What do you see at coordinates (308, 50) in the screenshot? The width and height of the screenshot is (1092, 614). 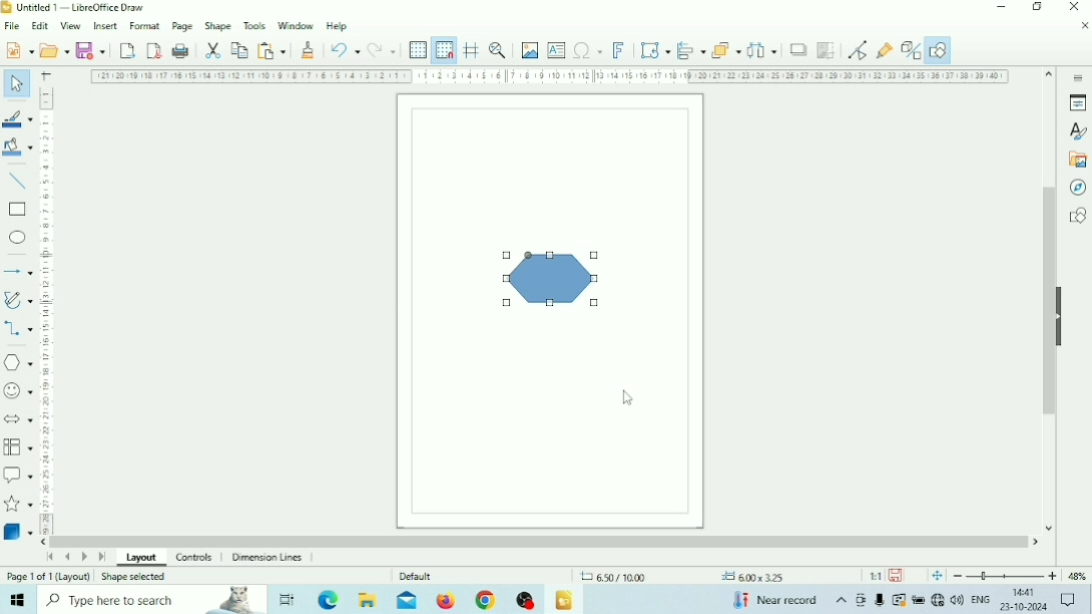 I see `Clone Formatting` at bounding box center [308, 50].